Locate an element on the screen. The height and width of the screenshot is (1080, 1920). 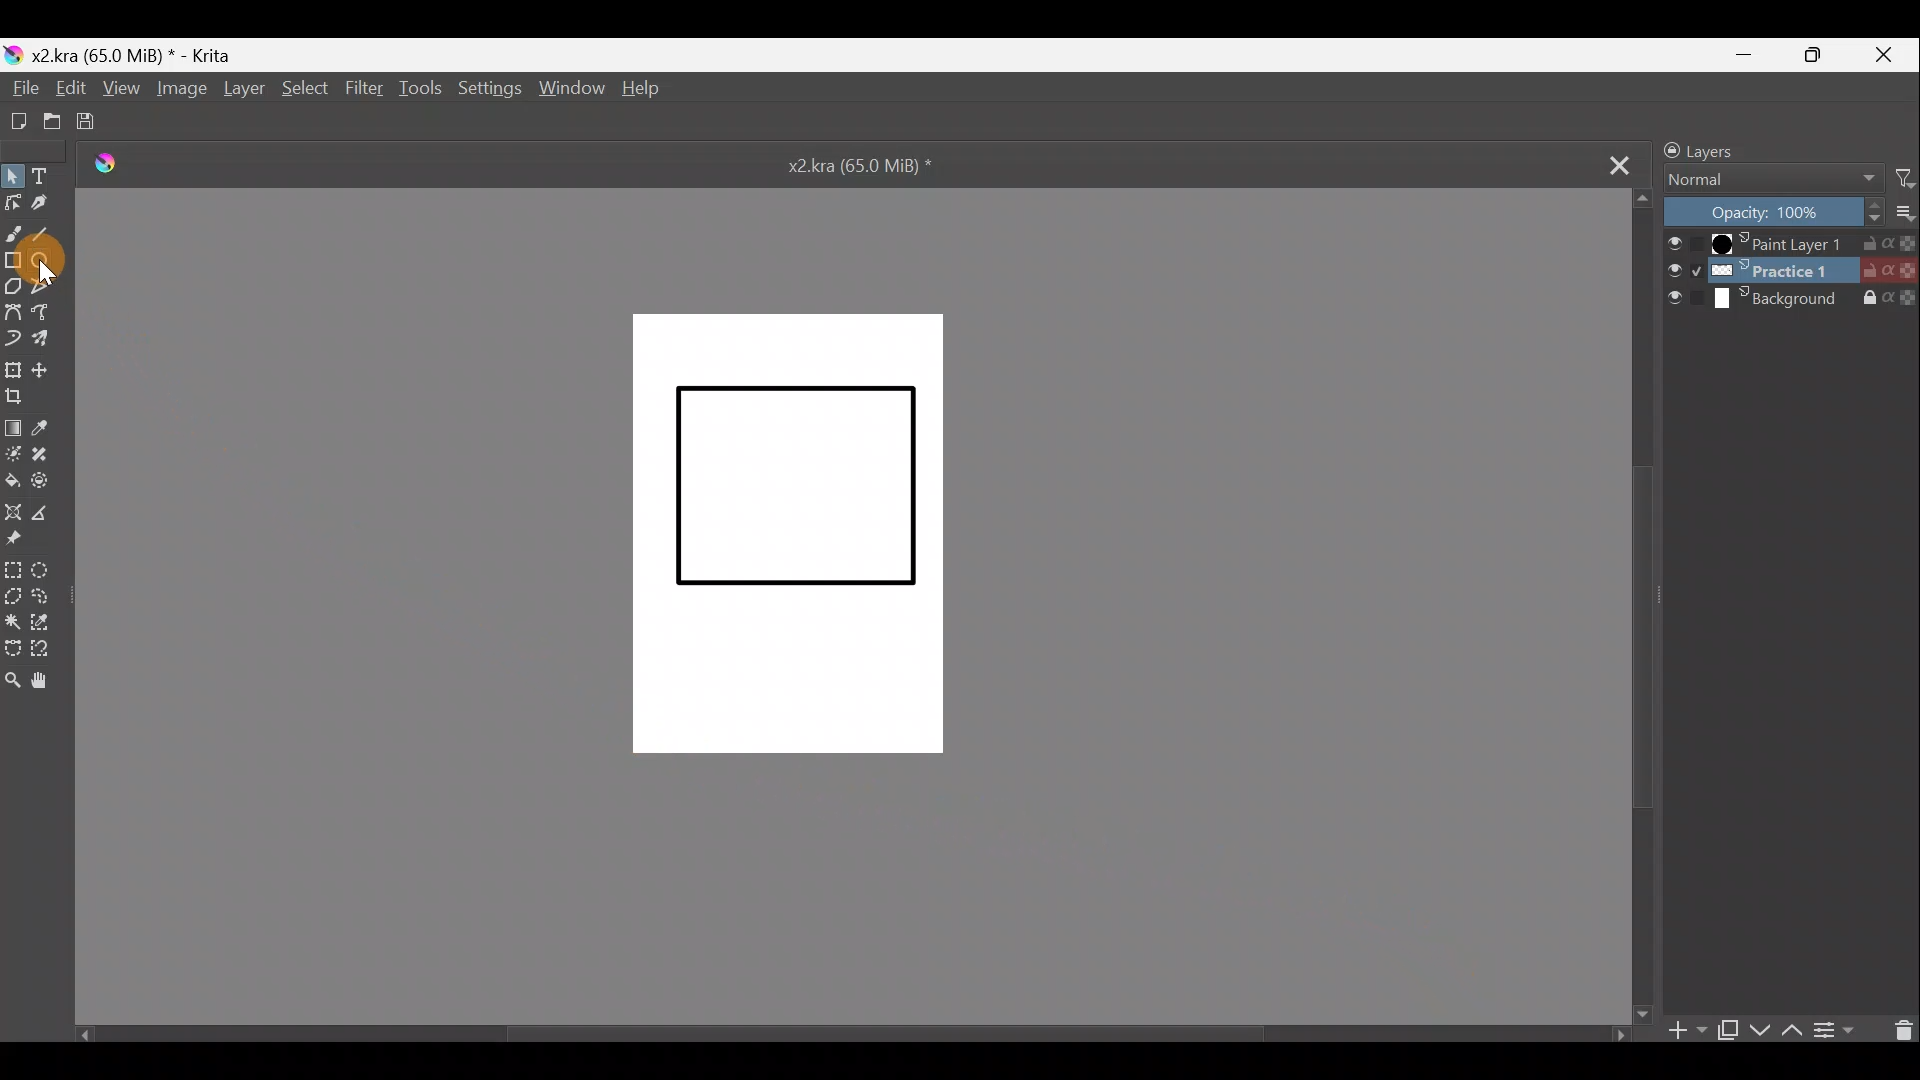
Freehand brush tool is located at coordinates (14, 230).